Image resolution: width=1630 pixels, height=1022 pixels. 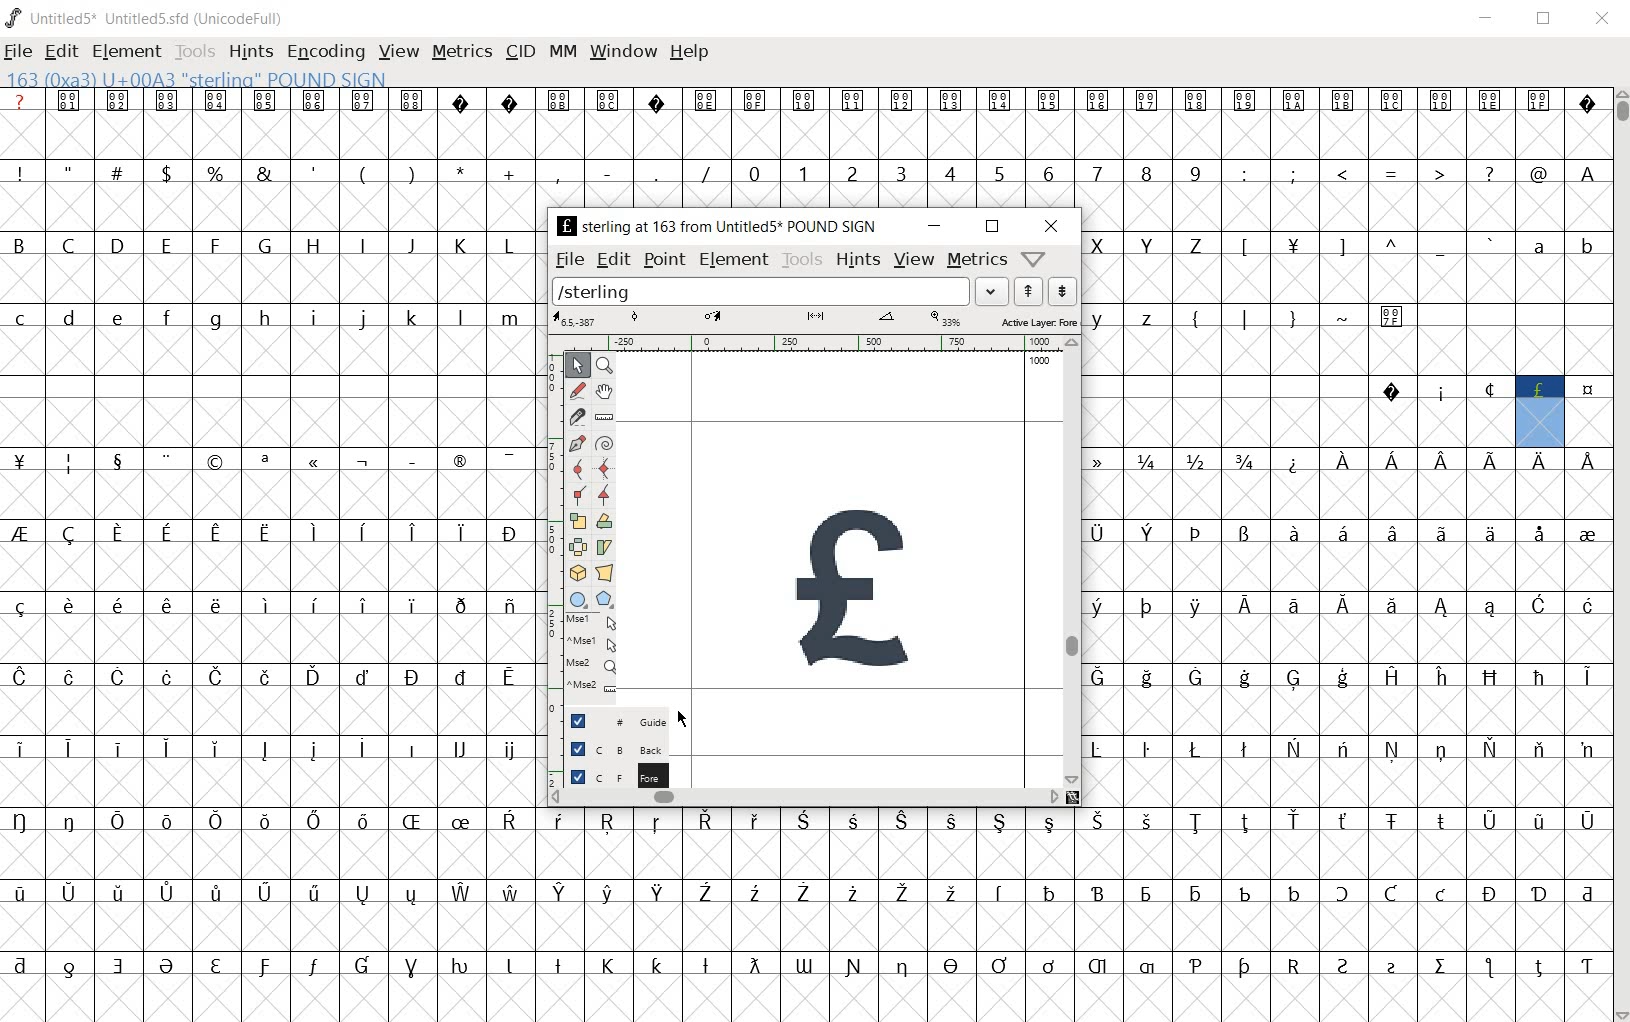 I want to click on @, so click(x=1538, y=172).